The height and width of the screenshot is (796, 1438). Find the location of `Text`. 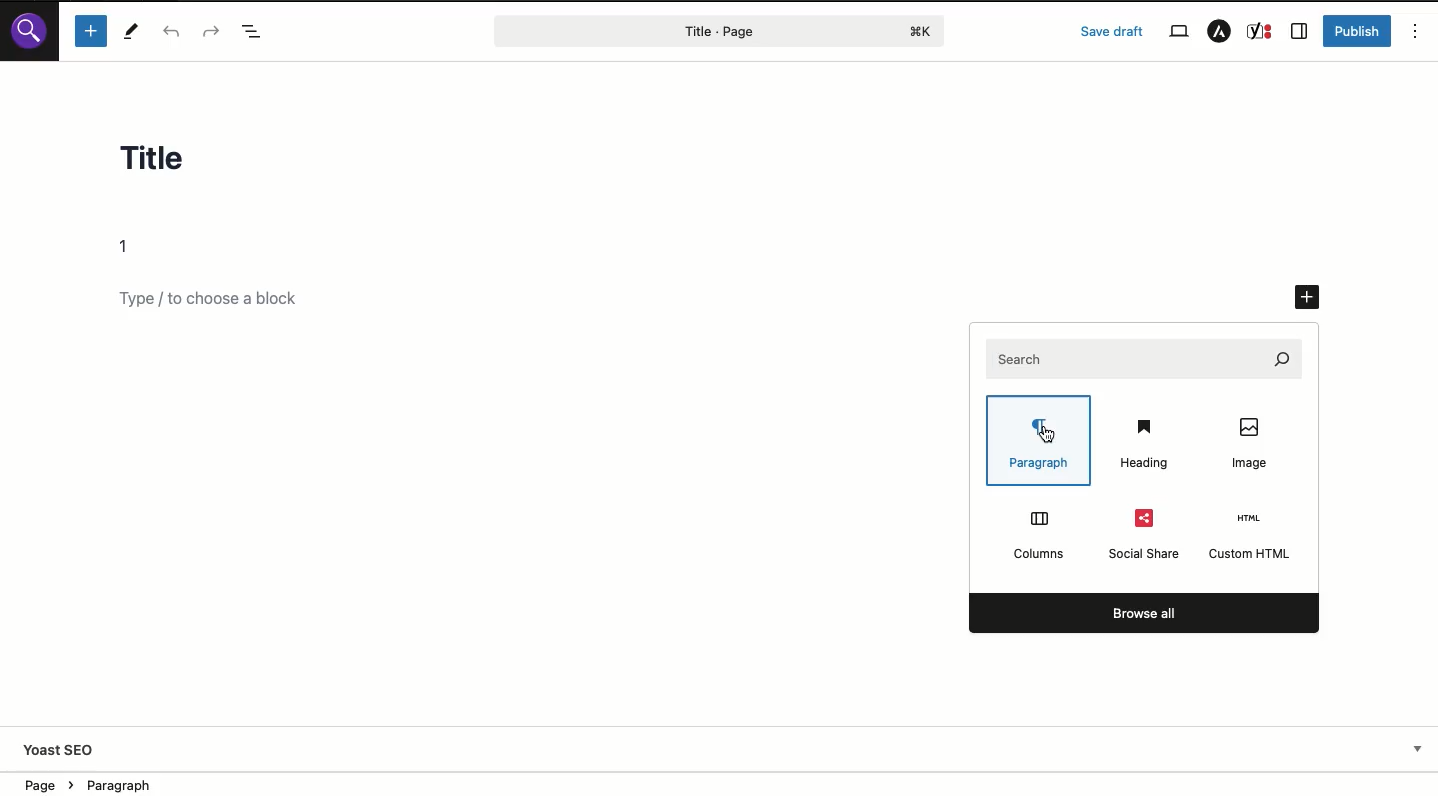

Text is located at coordinates (131, 247).